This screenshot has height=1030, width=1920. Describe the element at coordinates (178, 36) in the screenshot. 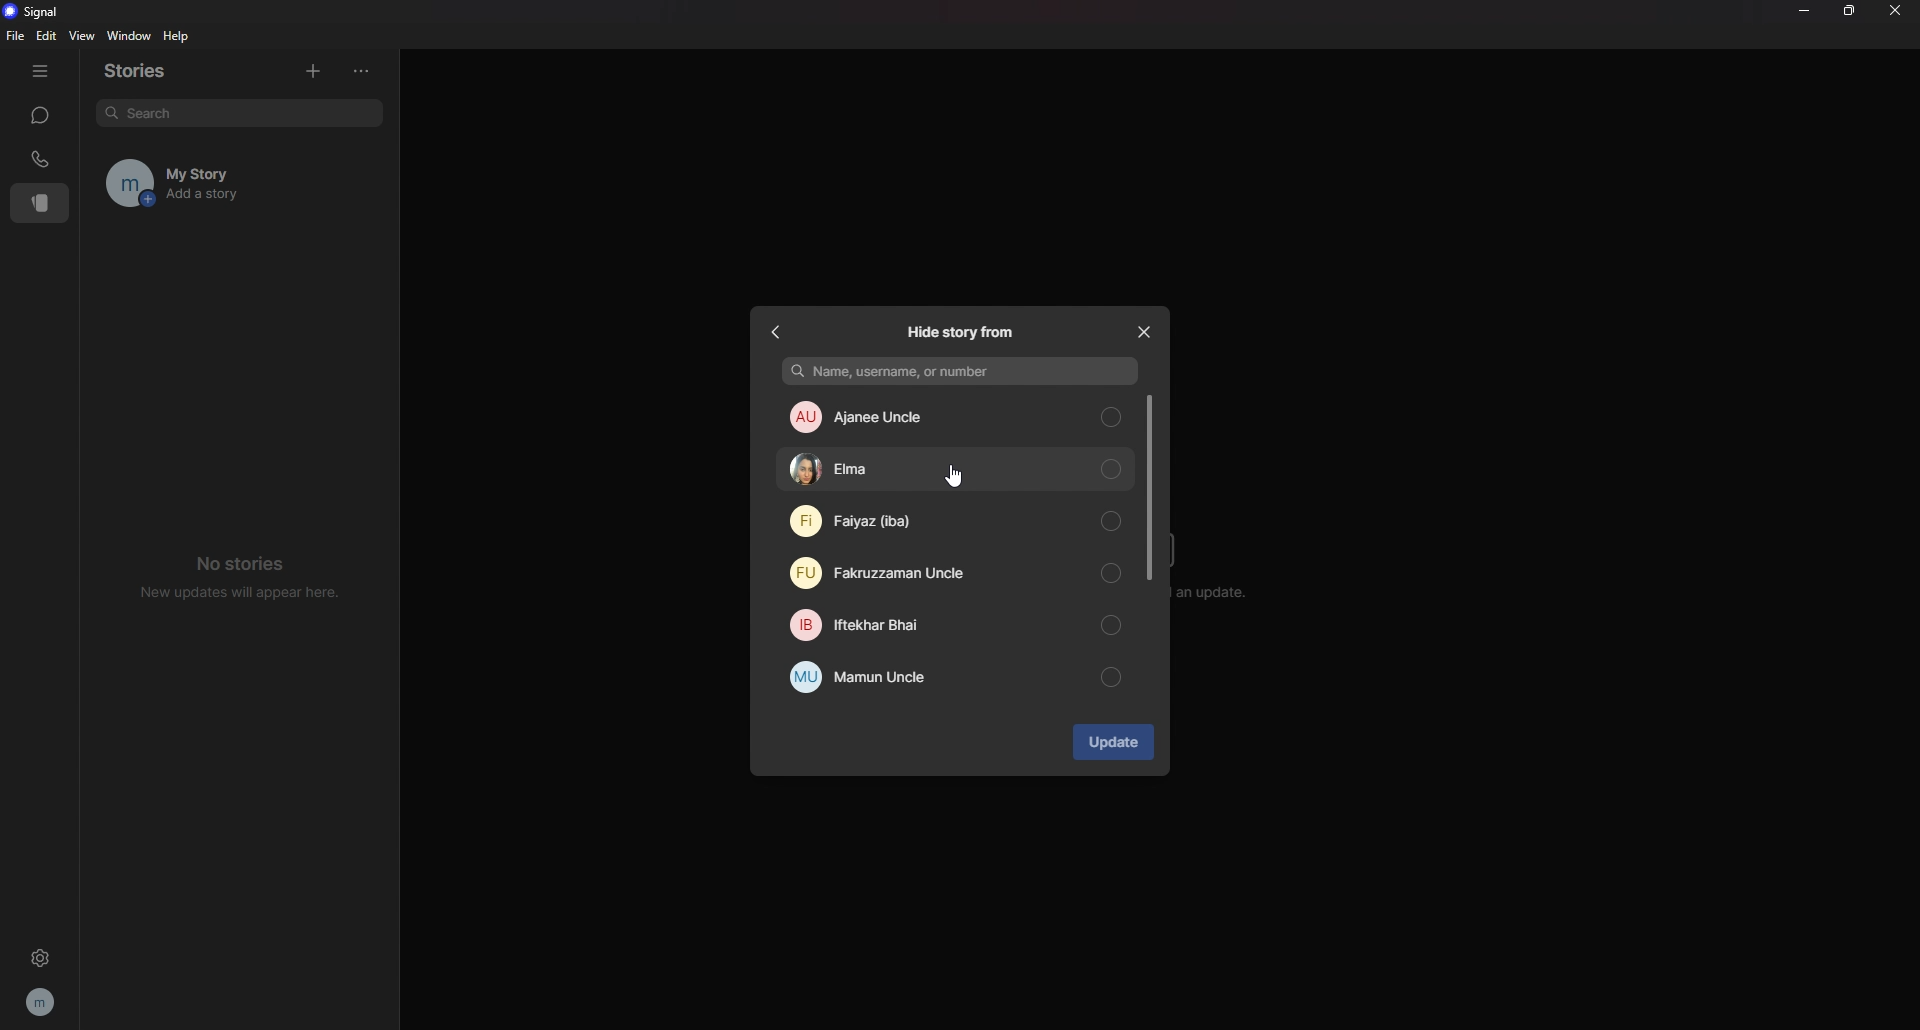

I see `help` at that location.